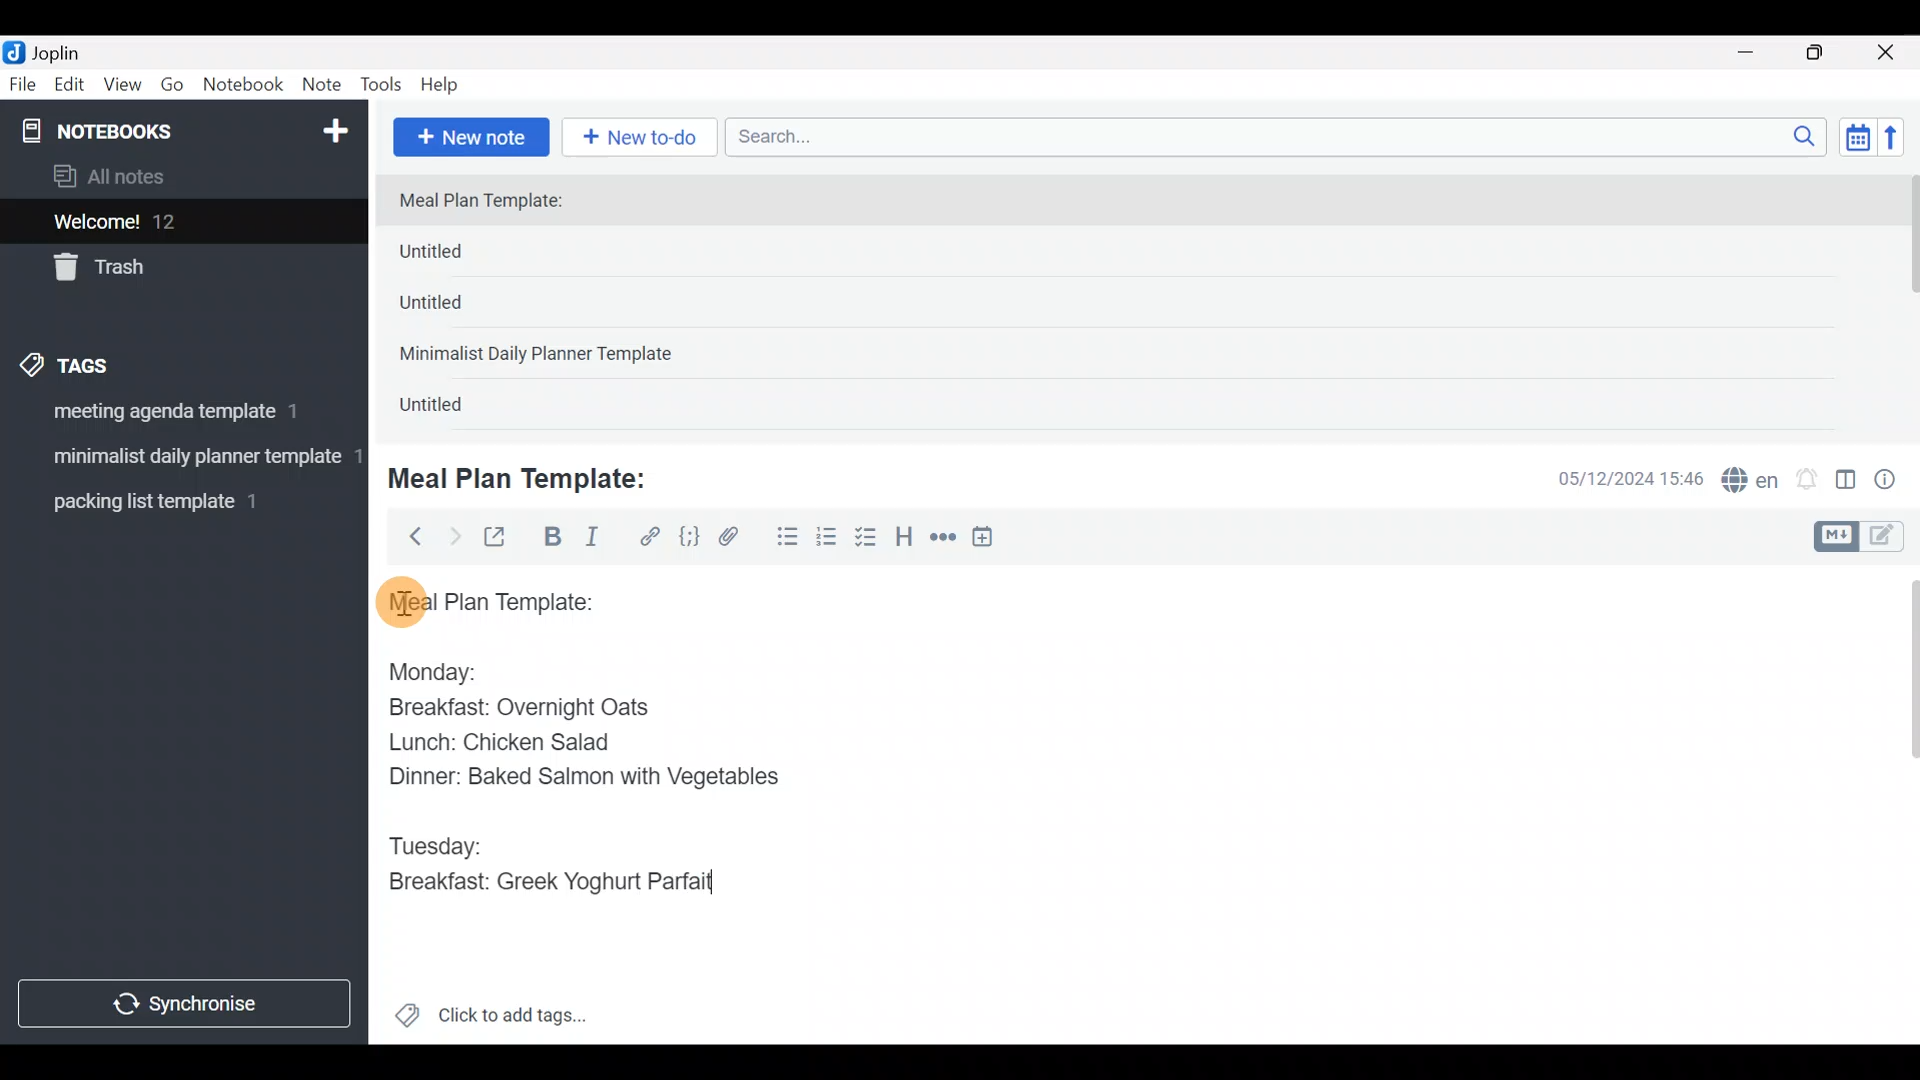 This screenshot has width=1920, height=1080. Describe the element at coordinates (827, 541) in the screenshot. I see `Numbered list` at that location.